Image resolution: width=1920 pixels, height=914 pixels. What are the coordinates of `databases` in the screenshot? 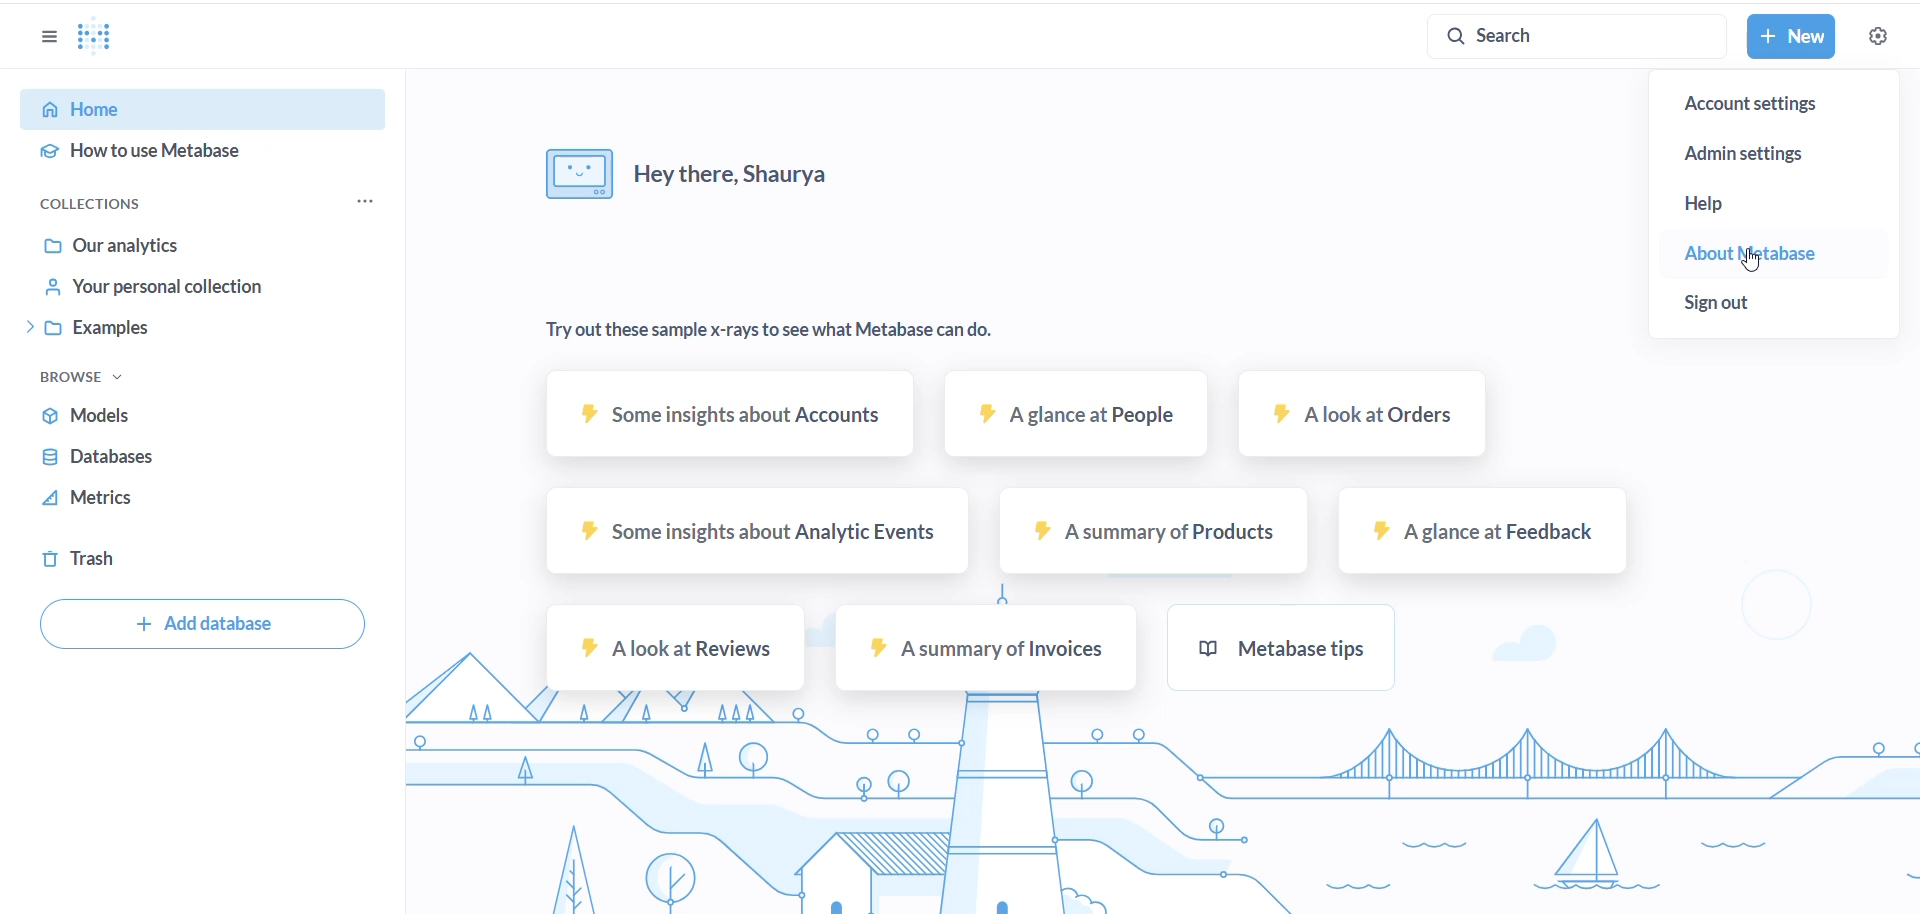 It's located at (178, 460).